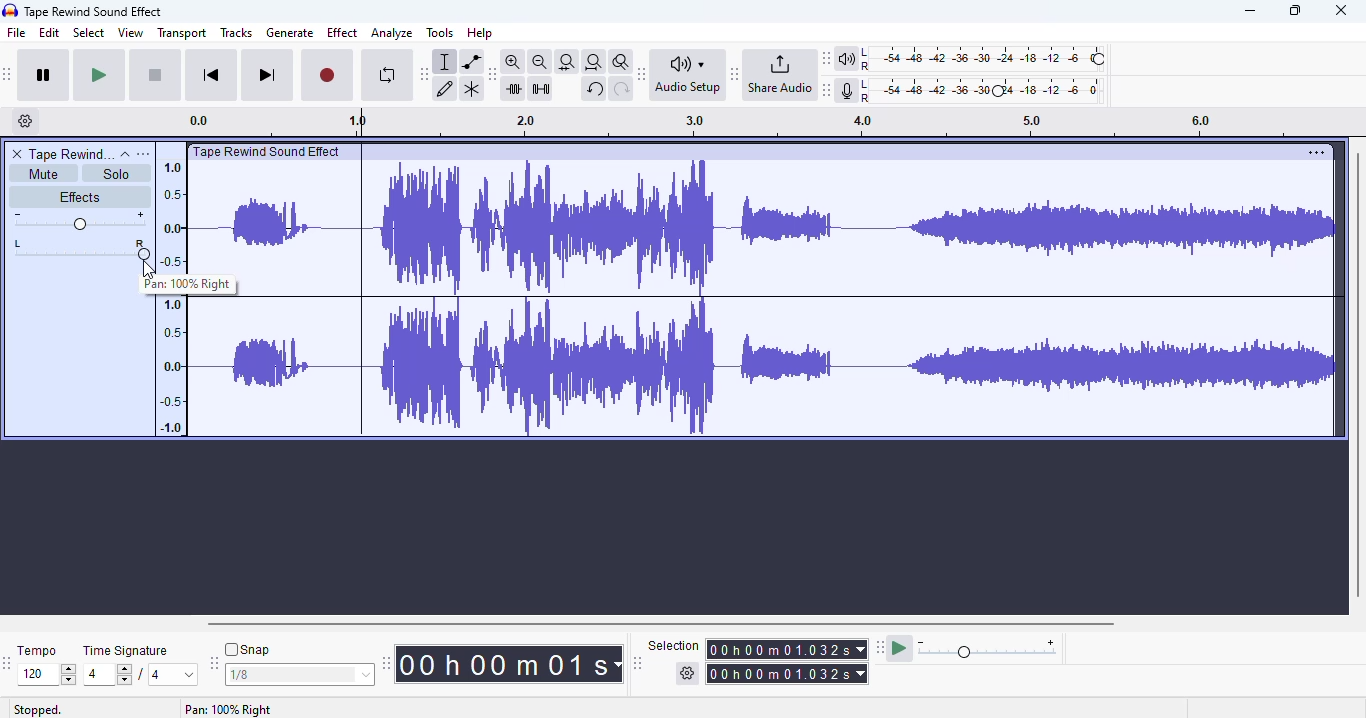  Describe the element at coordinates (137, 674) in the screenshot. I see `4/4` at that location.